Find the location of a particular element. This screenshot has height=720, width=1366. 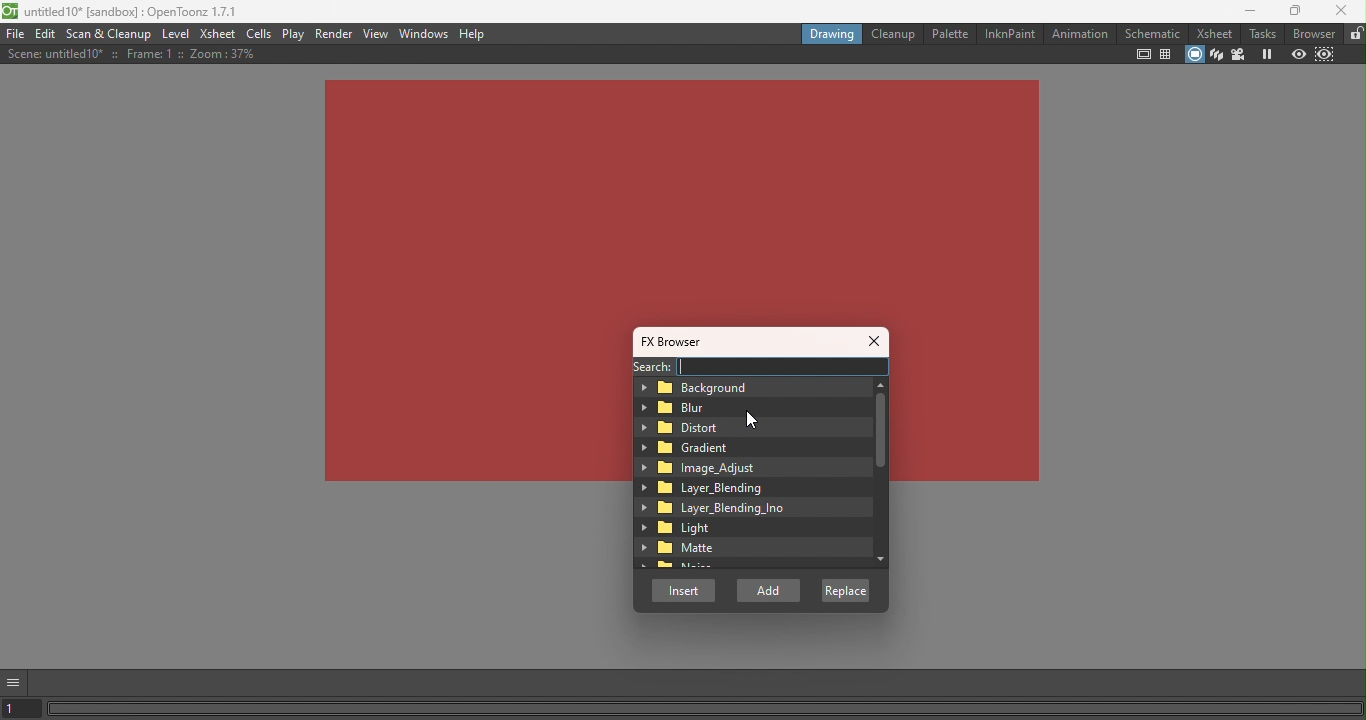

Light is located at coordinates (677, 528).